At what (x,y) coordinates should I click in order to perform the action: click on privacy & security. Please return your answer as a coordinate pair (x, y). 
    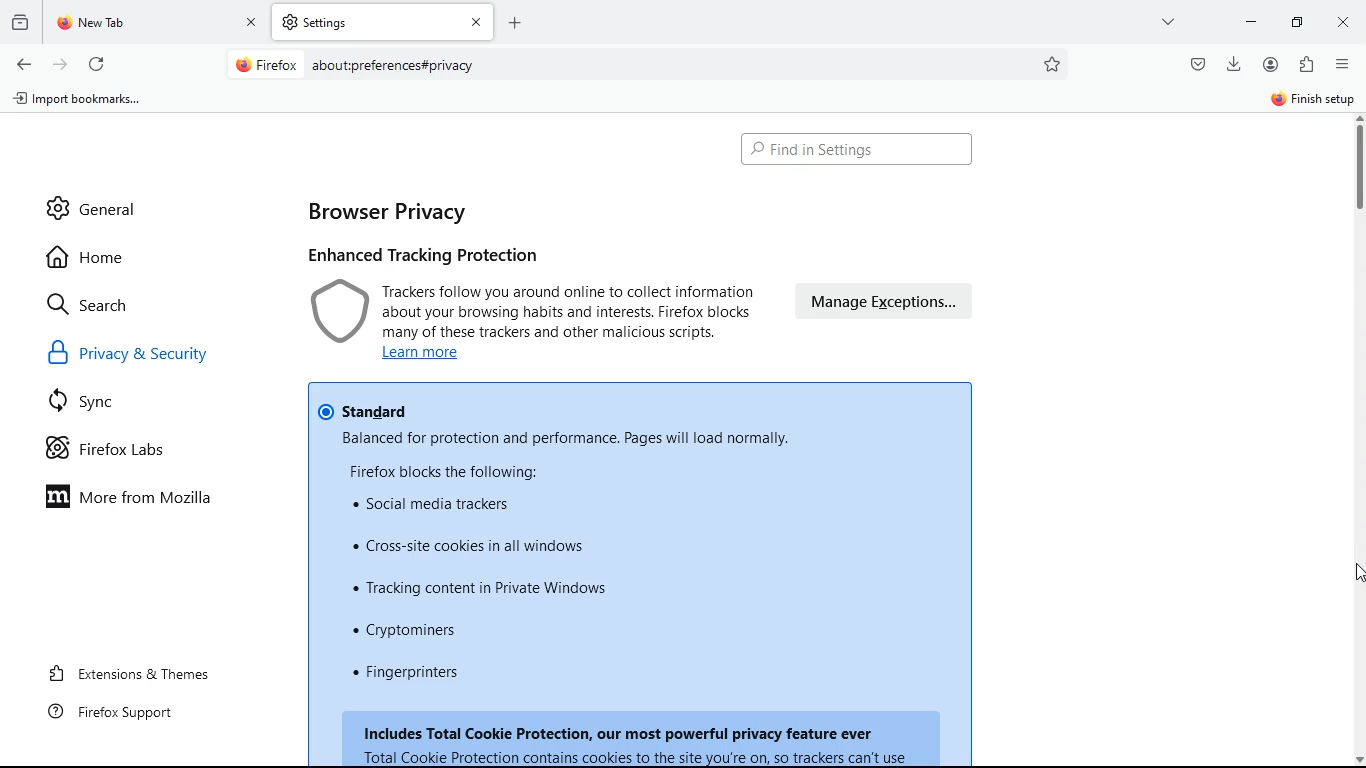
    Looking at the image, I should click on (153, 357).